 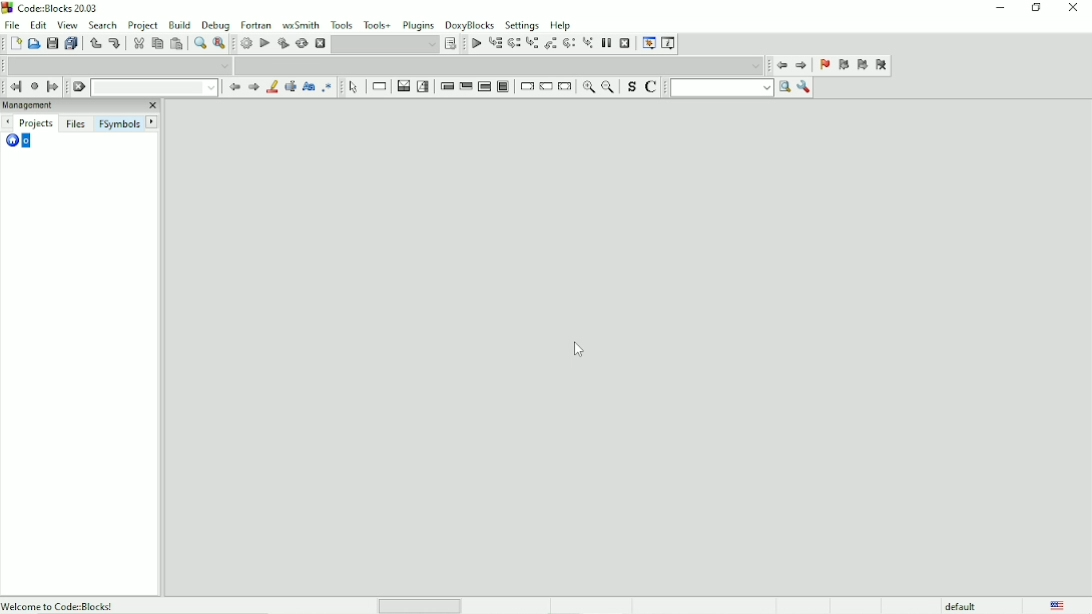 I want to click on Prev, so click(x=235, y=88).